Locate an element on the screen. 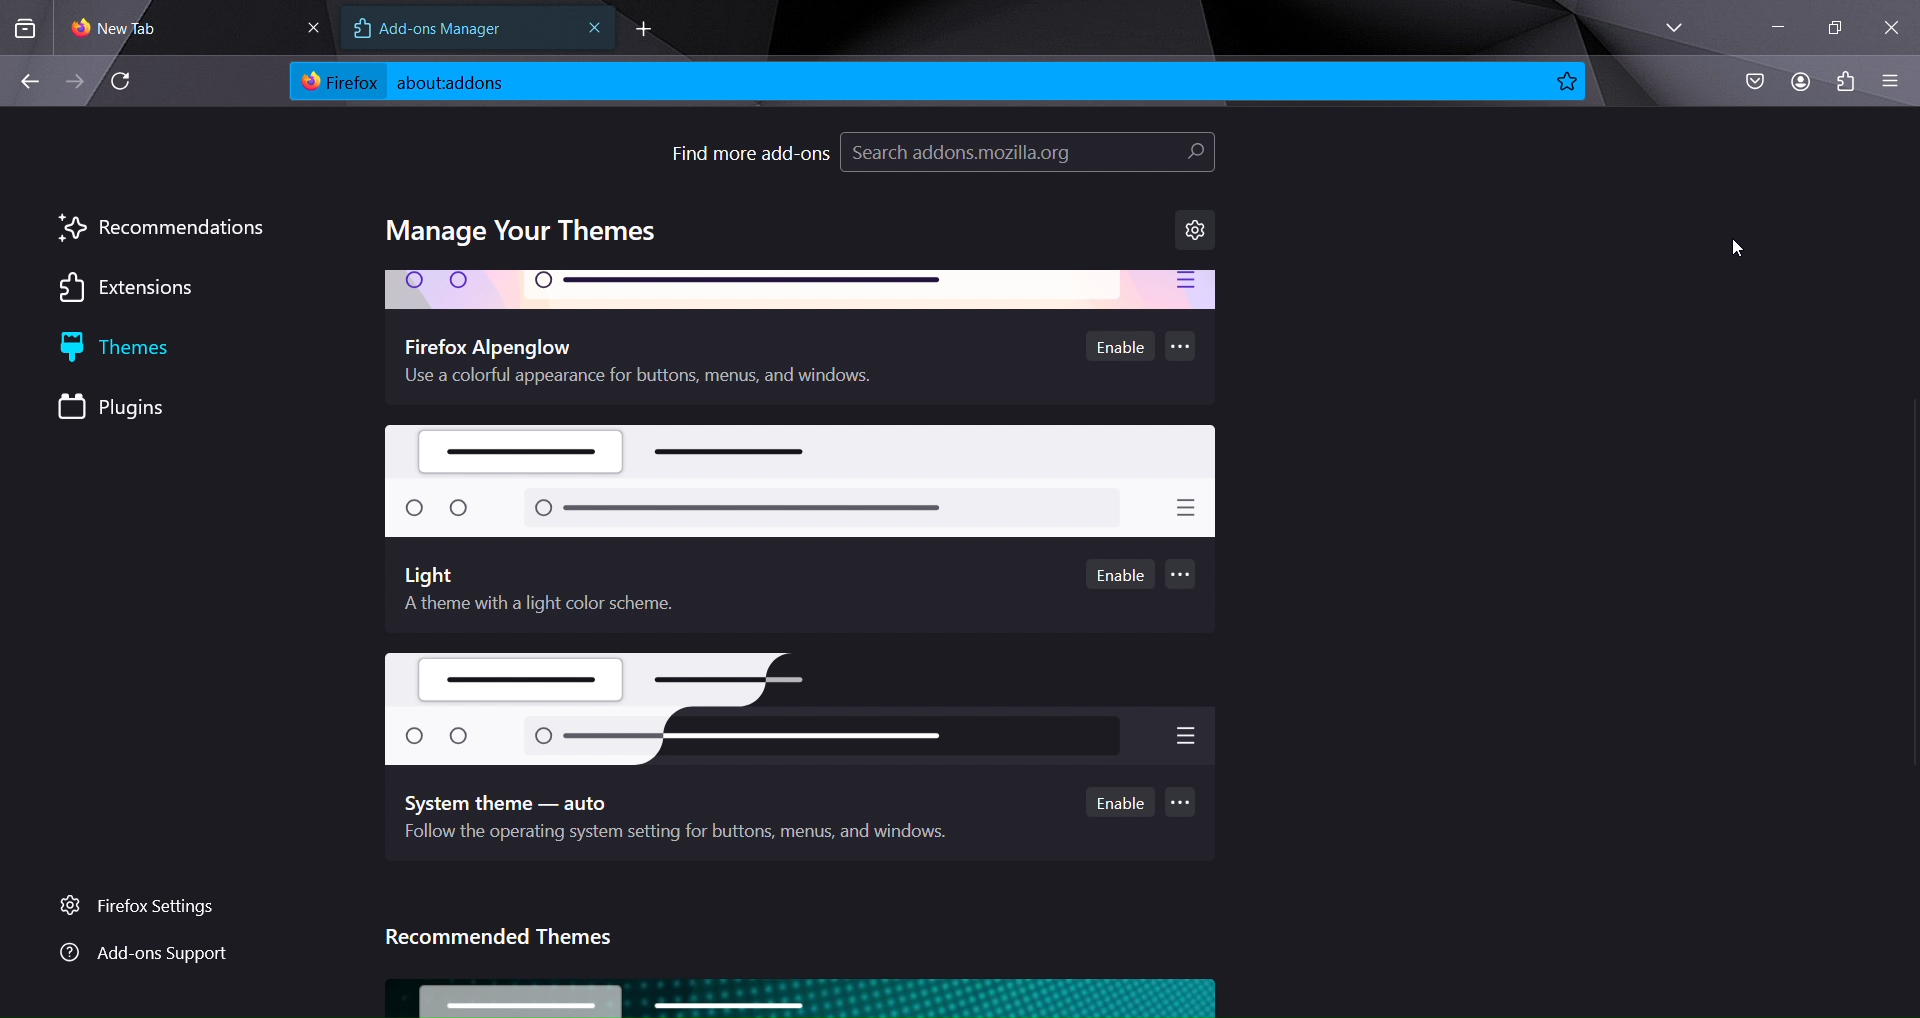 This screenshot has width=1920, height=1018. settings is located at coordinates (1196, 230).